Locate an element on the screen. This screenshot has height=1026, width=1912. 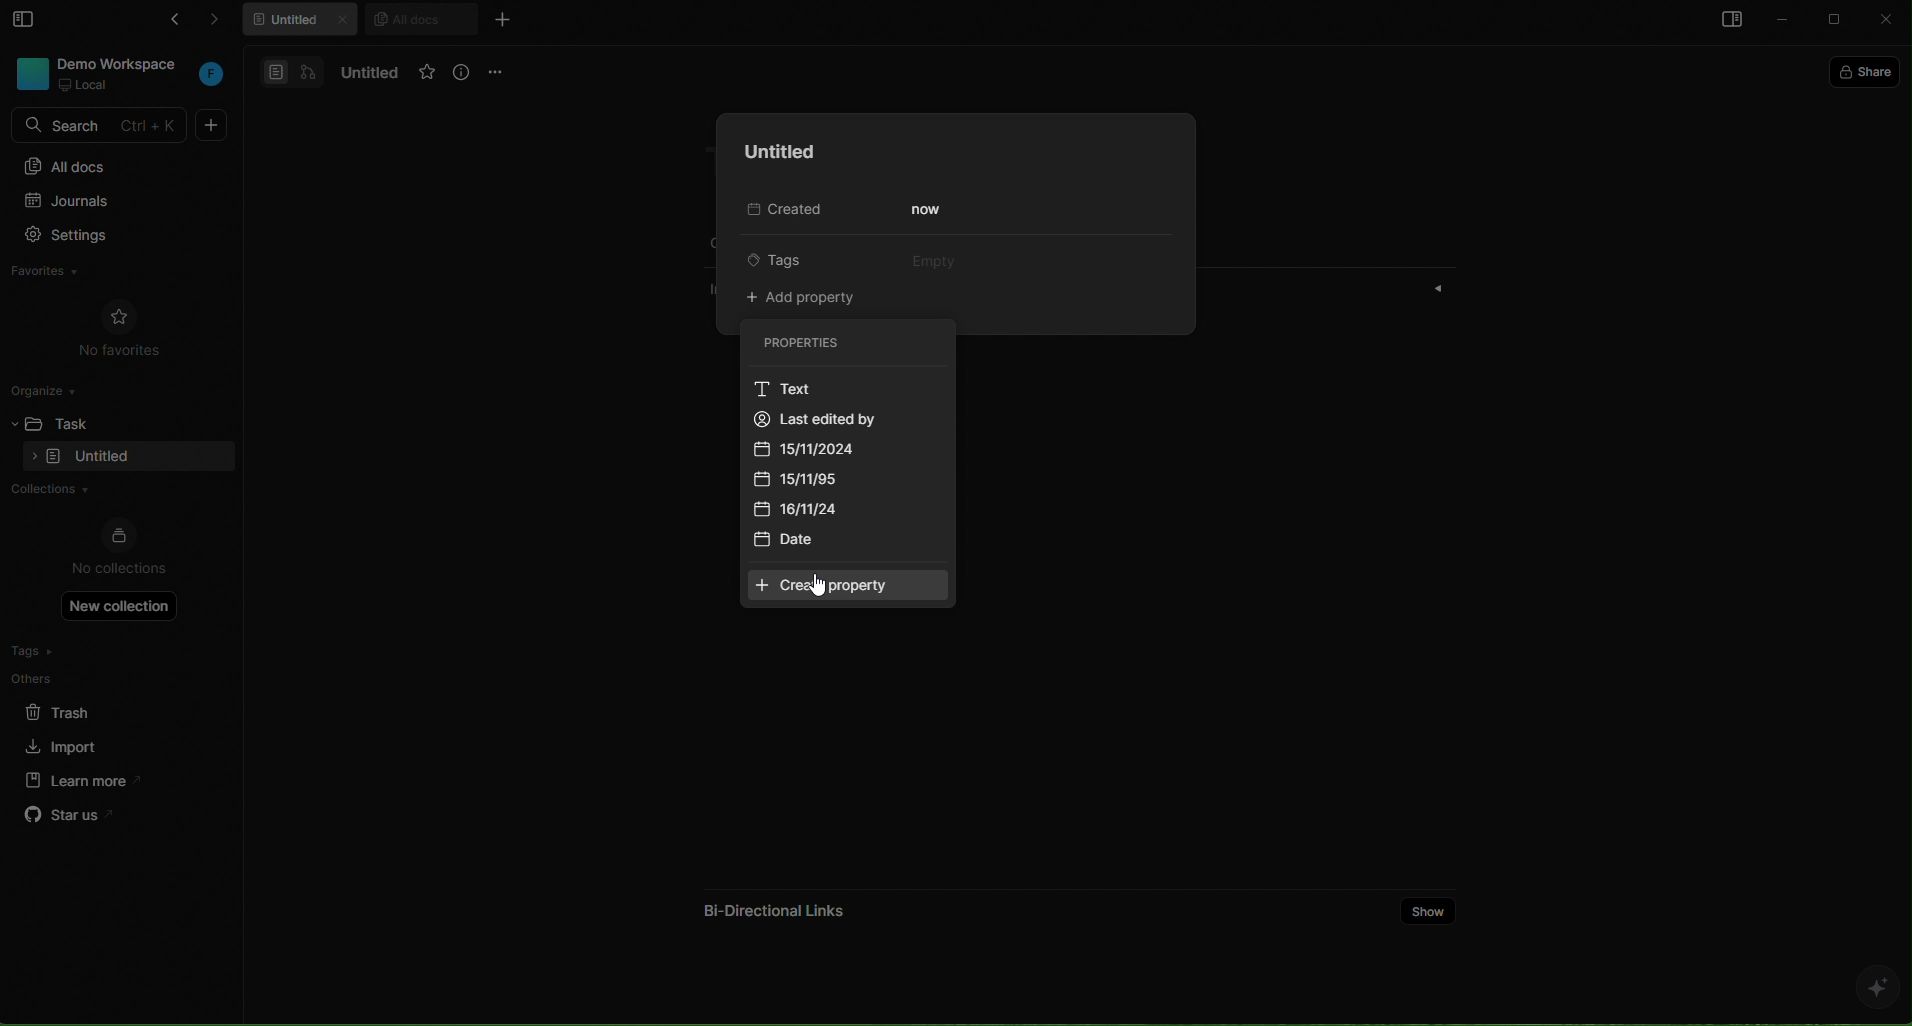
open sidebar is located at coordinates (1728, 22).